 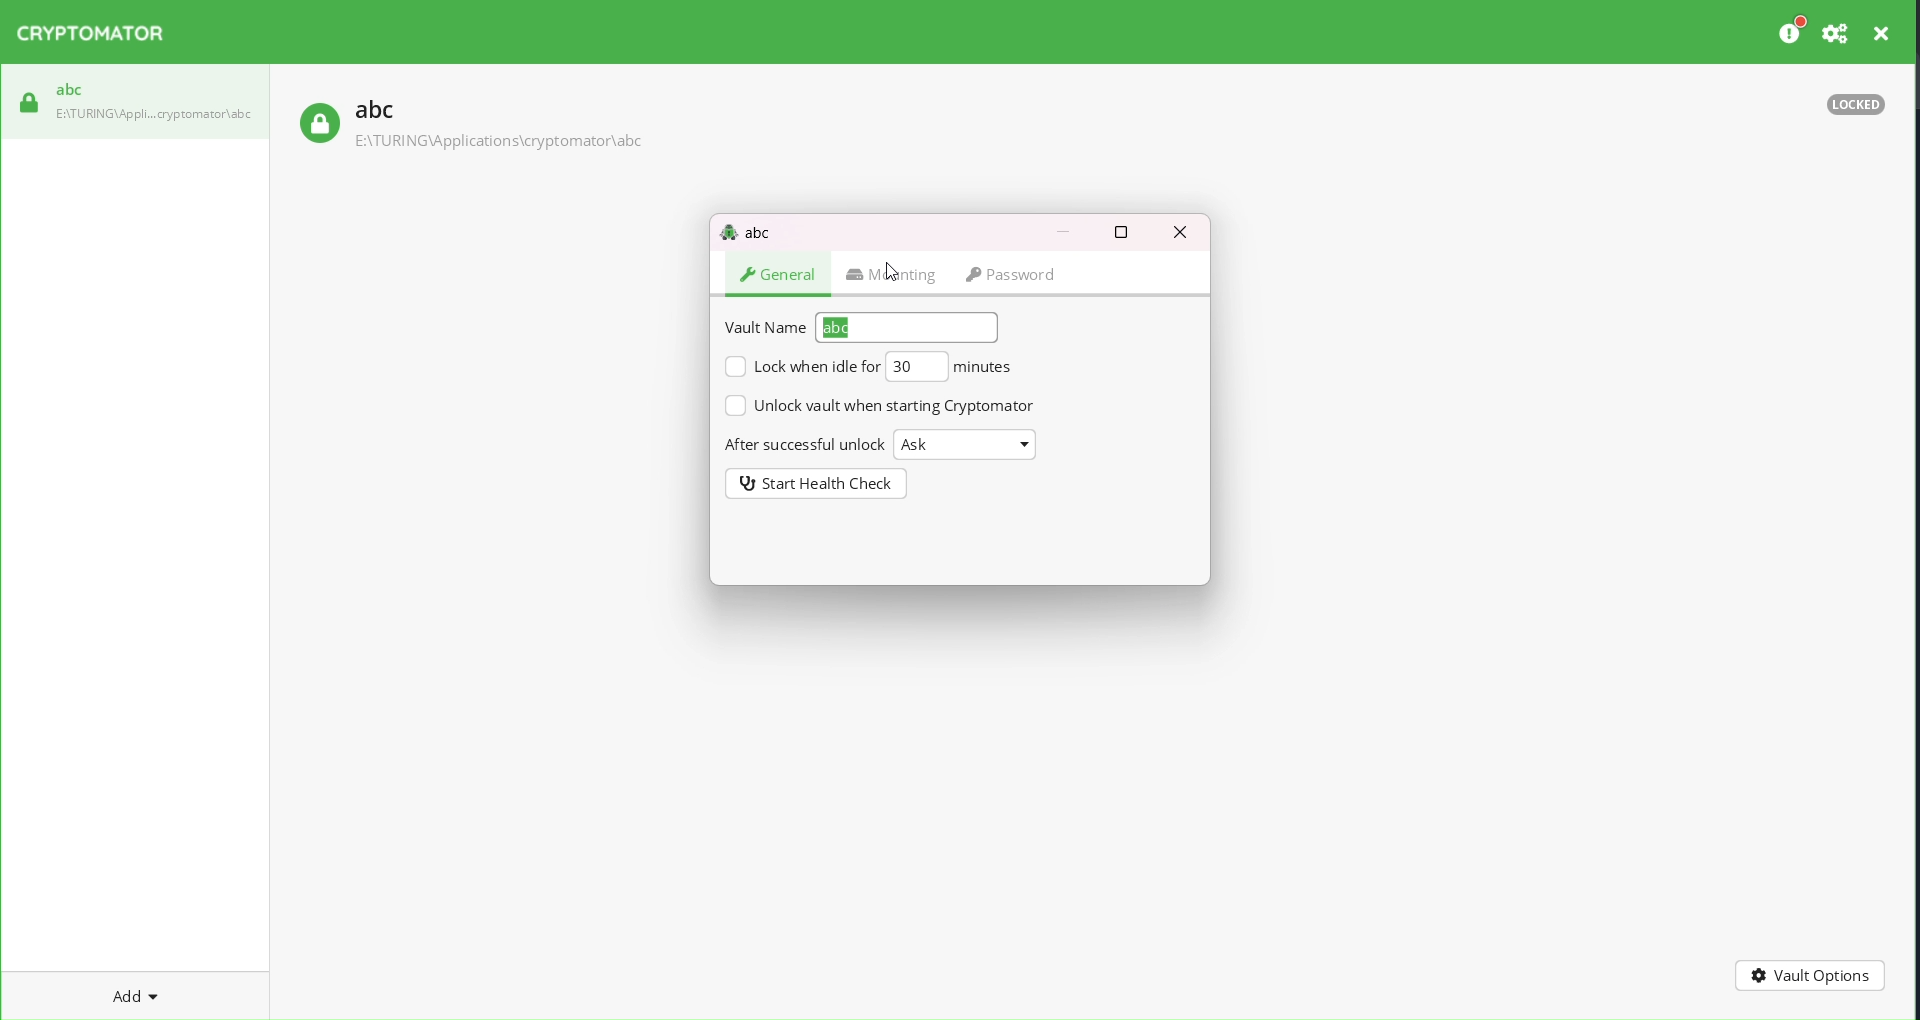 What do you see at coordinates (1120, 231) in the screenshot?
I see `maximize` at bounding box center [1120, 231].